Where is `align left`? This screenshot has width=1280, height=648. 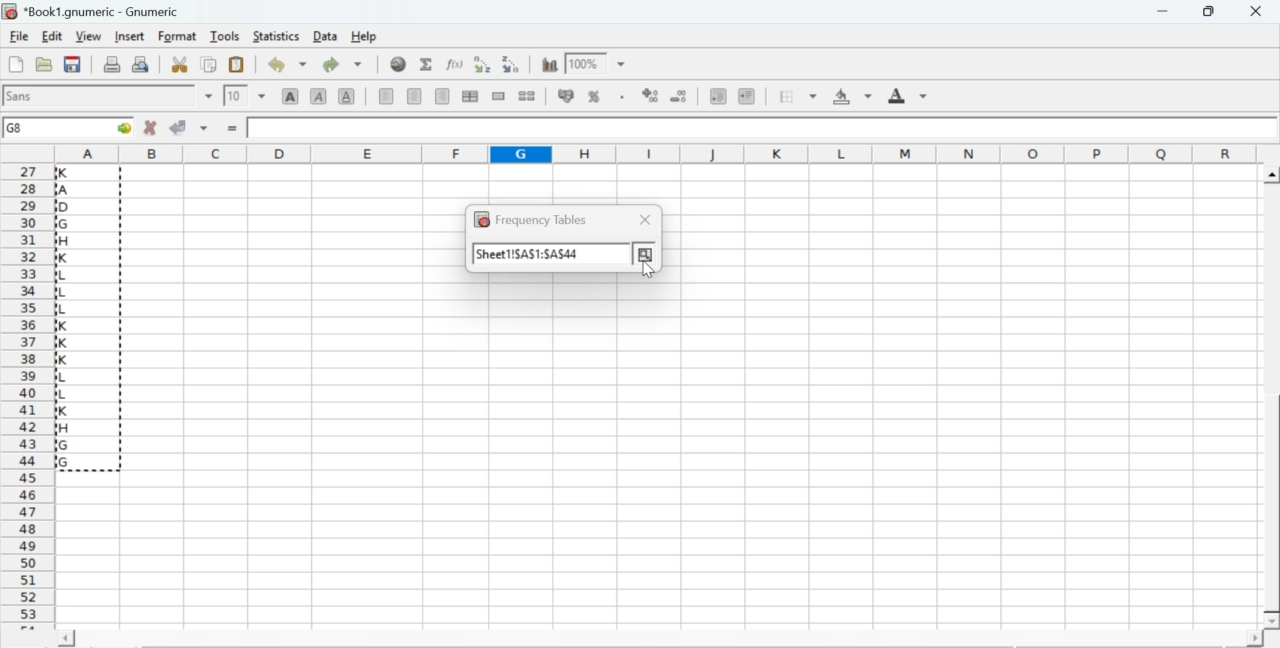 align left is located at coordinates (386, 94).